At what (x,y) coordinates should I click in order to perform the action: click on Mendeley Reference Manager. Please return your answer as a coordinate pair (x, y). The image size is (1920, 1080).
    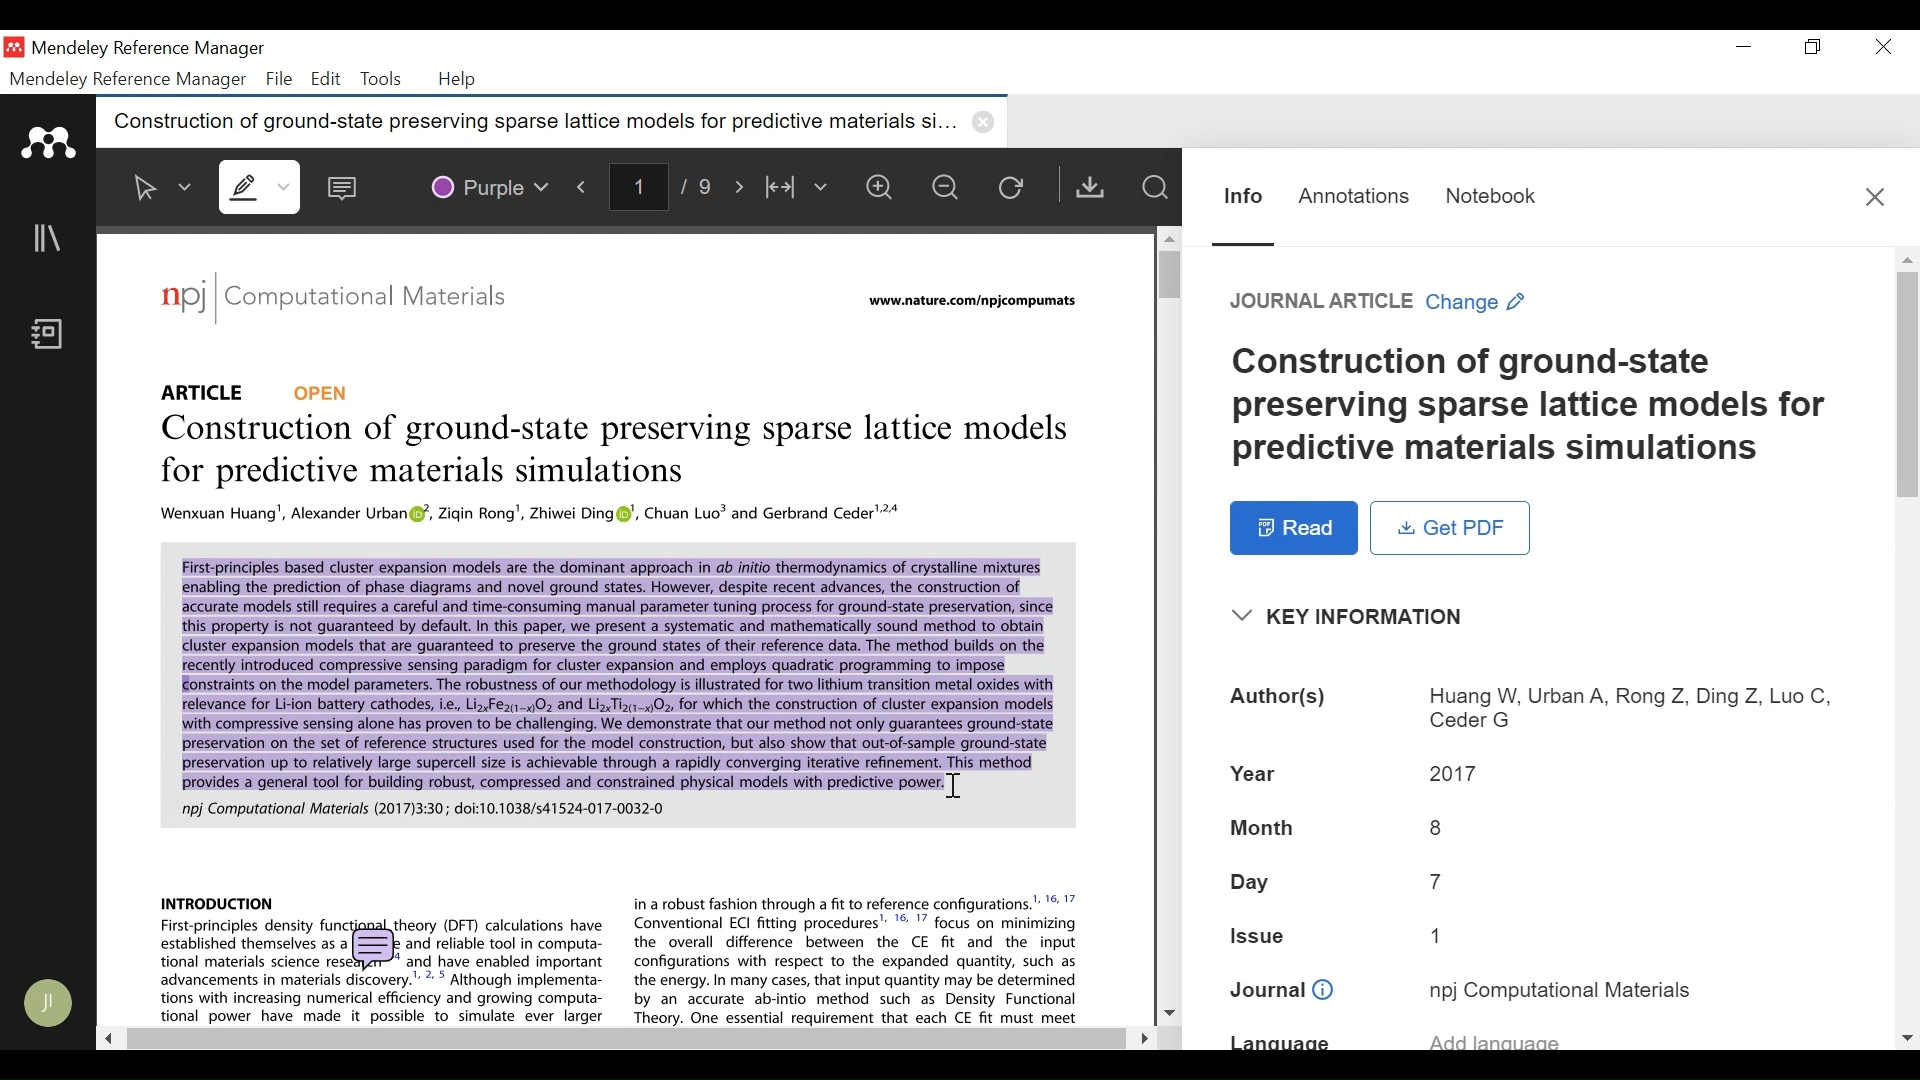
    Looking at the image, I should click on (129, 80).